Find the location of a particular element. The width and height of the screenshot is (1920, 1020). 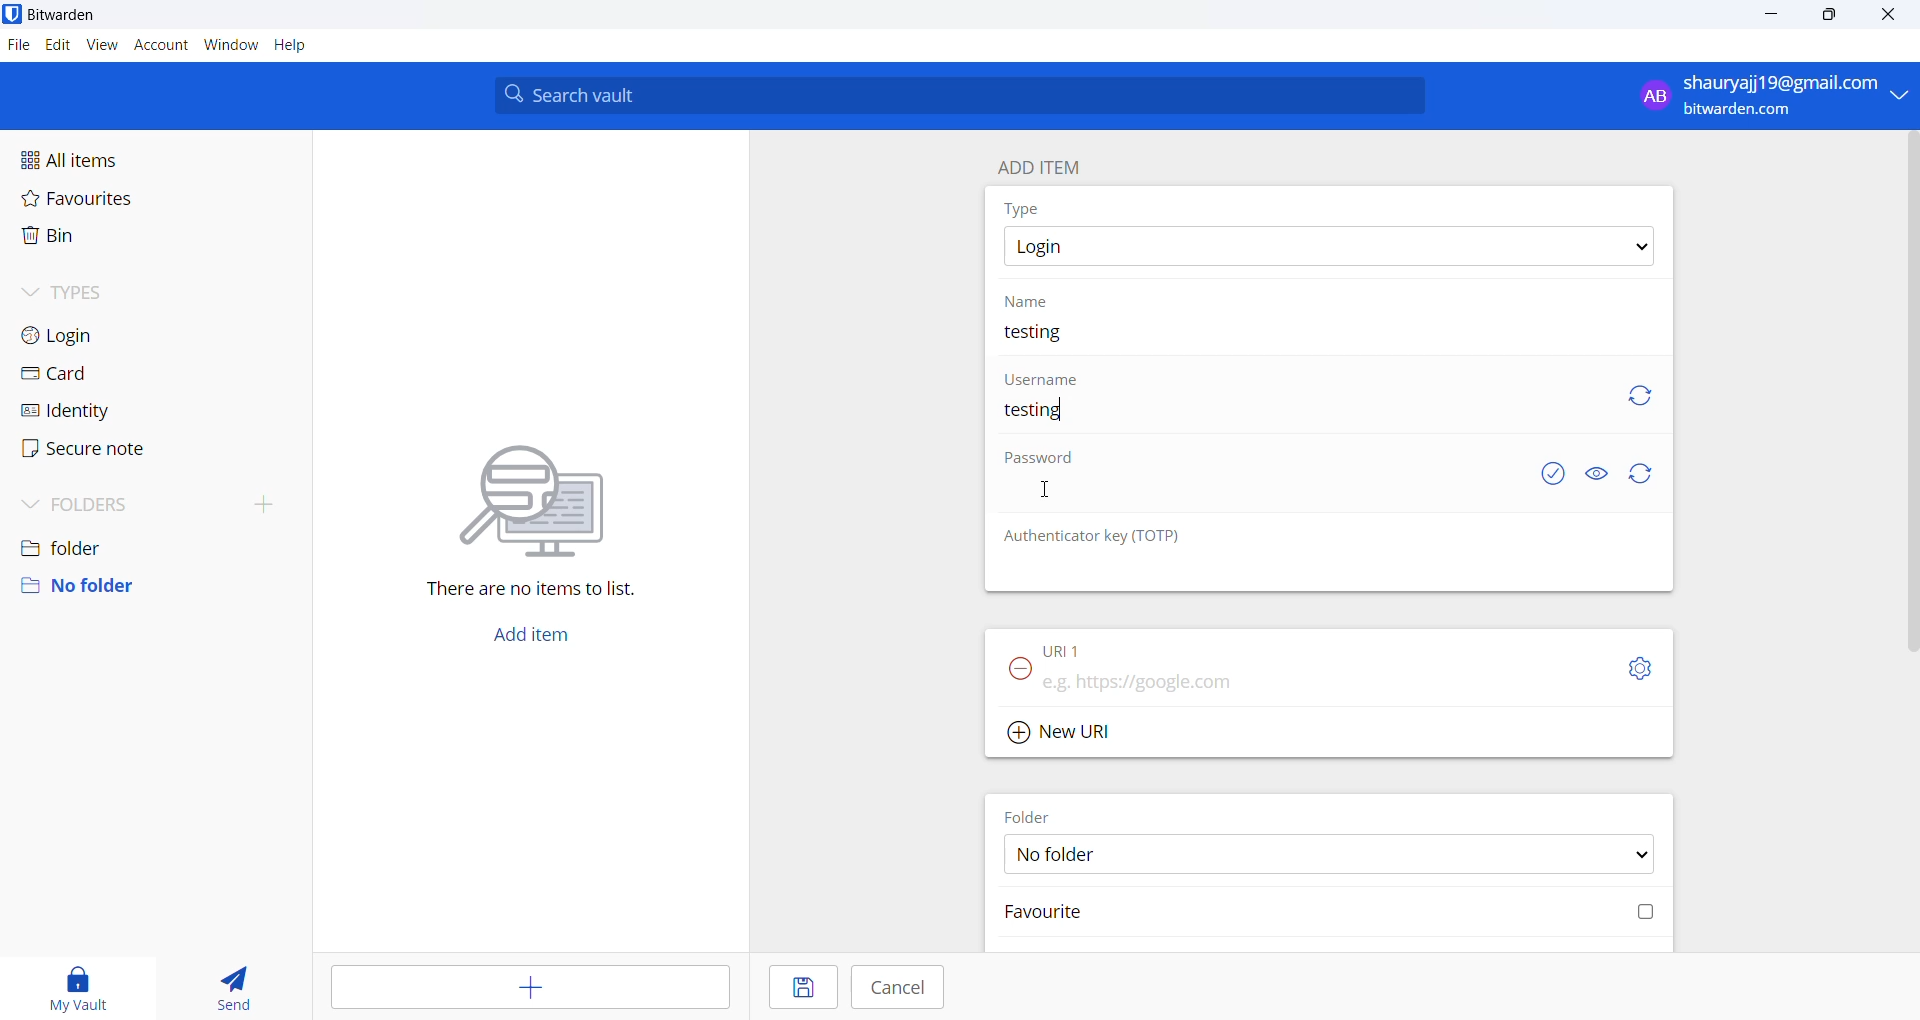

OTP heading: Authenticator key (TOTP) is located at coordinates (1099, 536).